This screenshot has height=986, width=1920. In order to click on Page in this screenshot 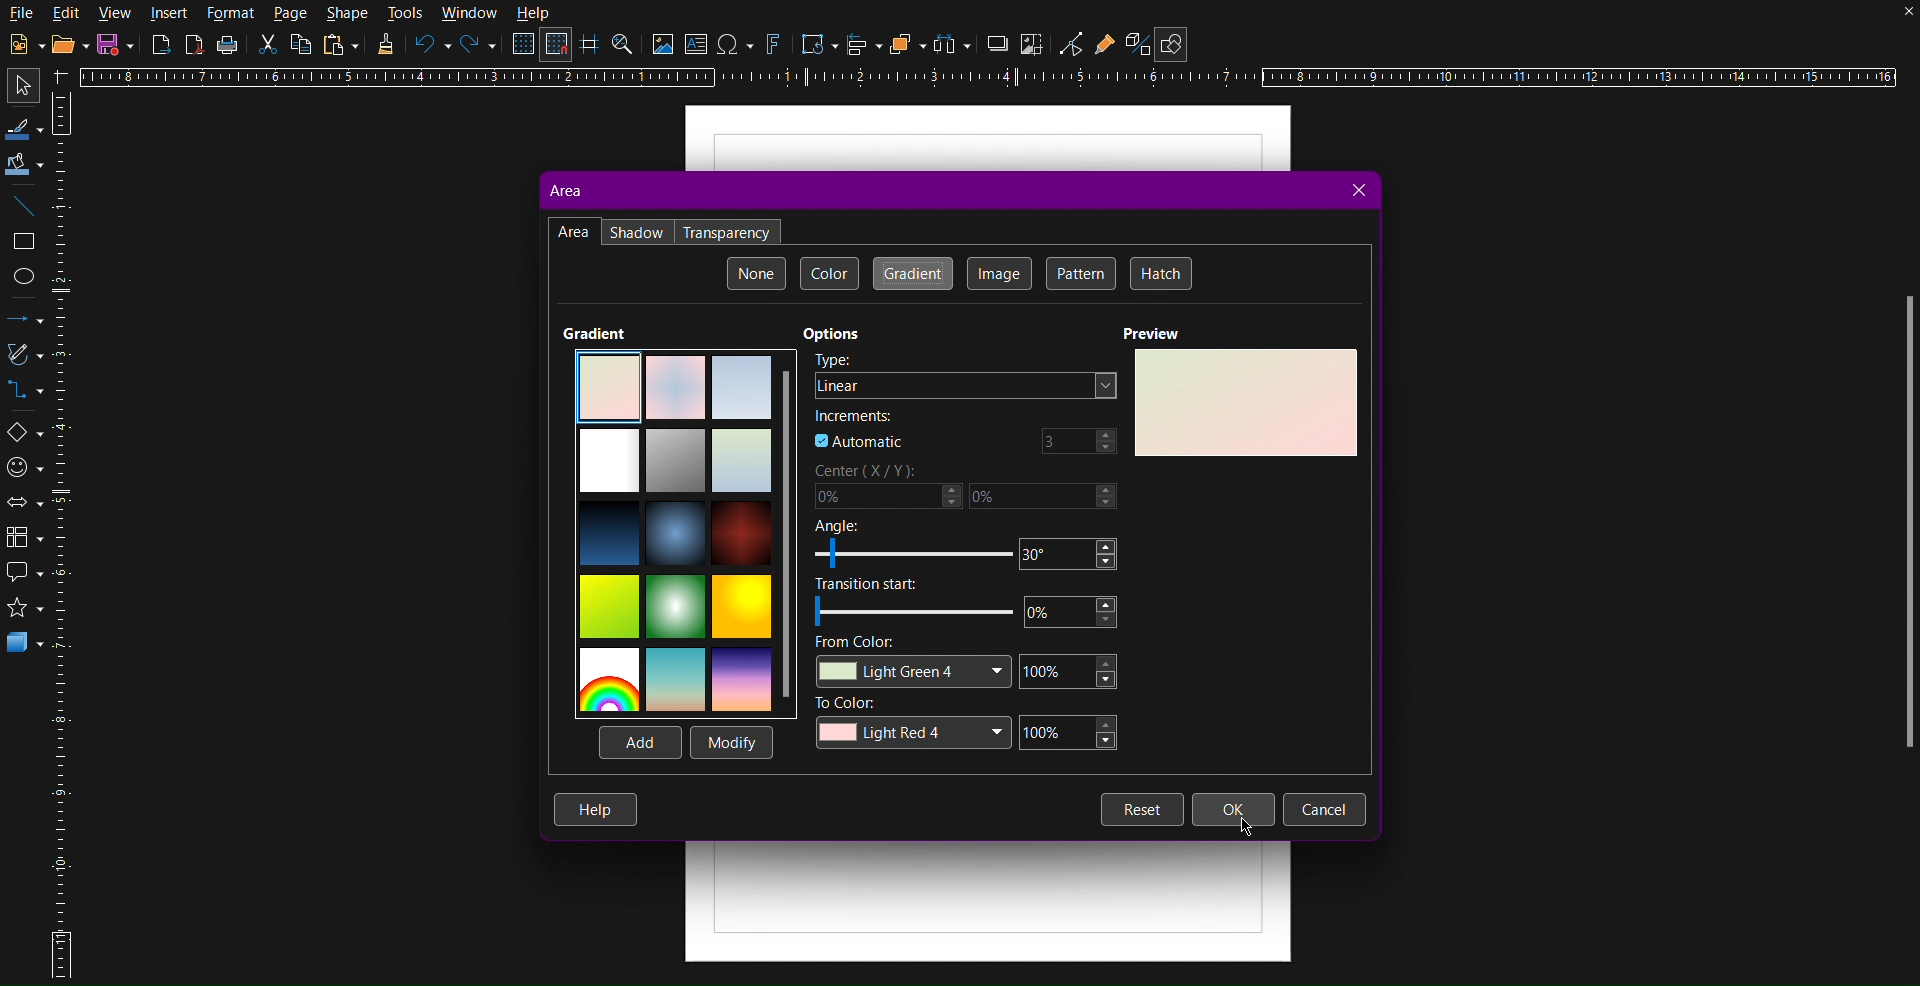, I will do `click(292, 15)`.